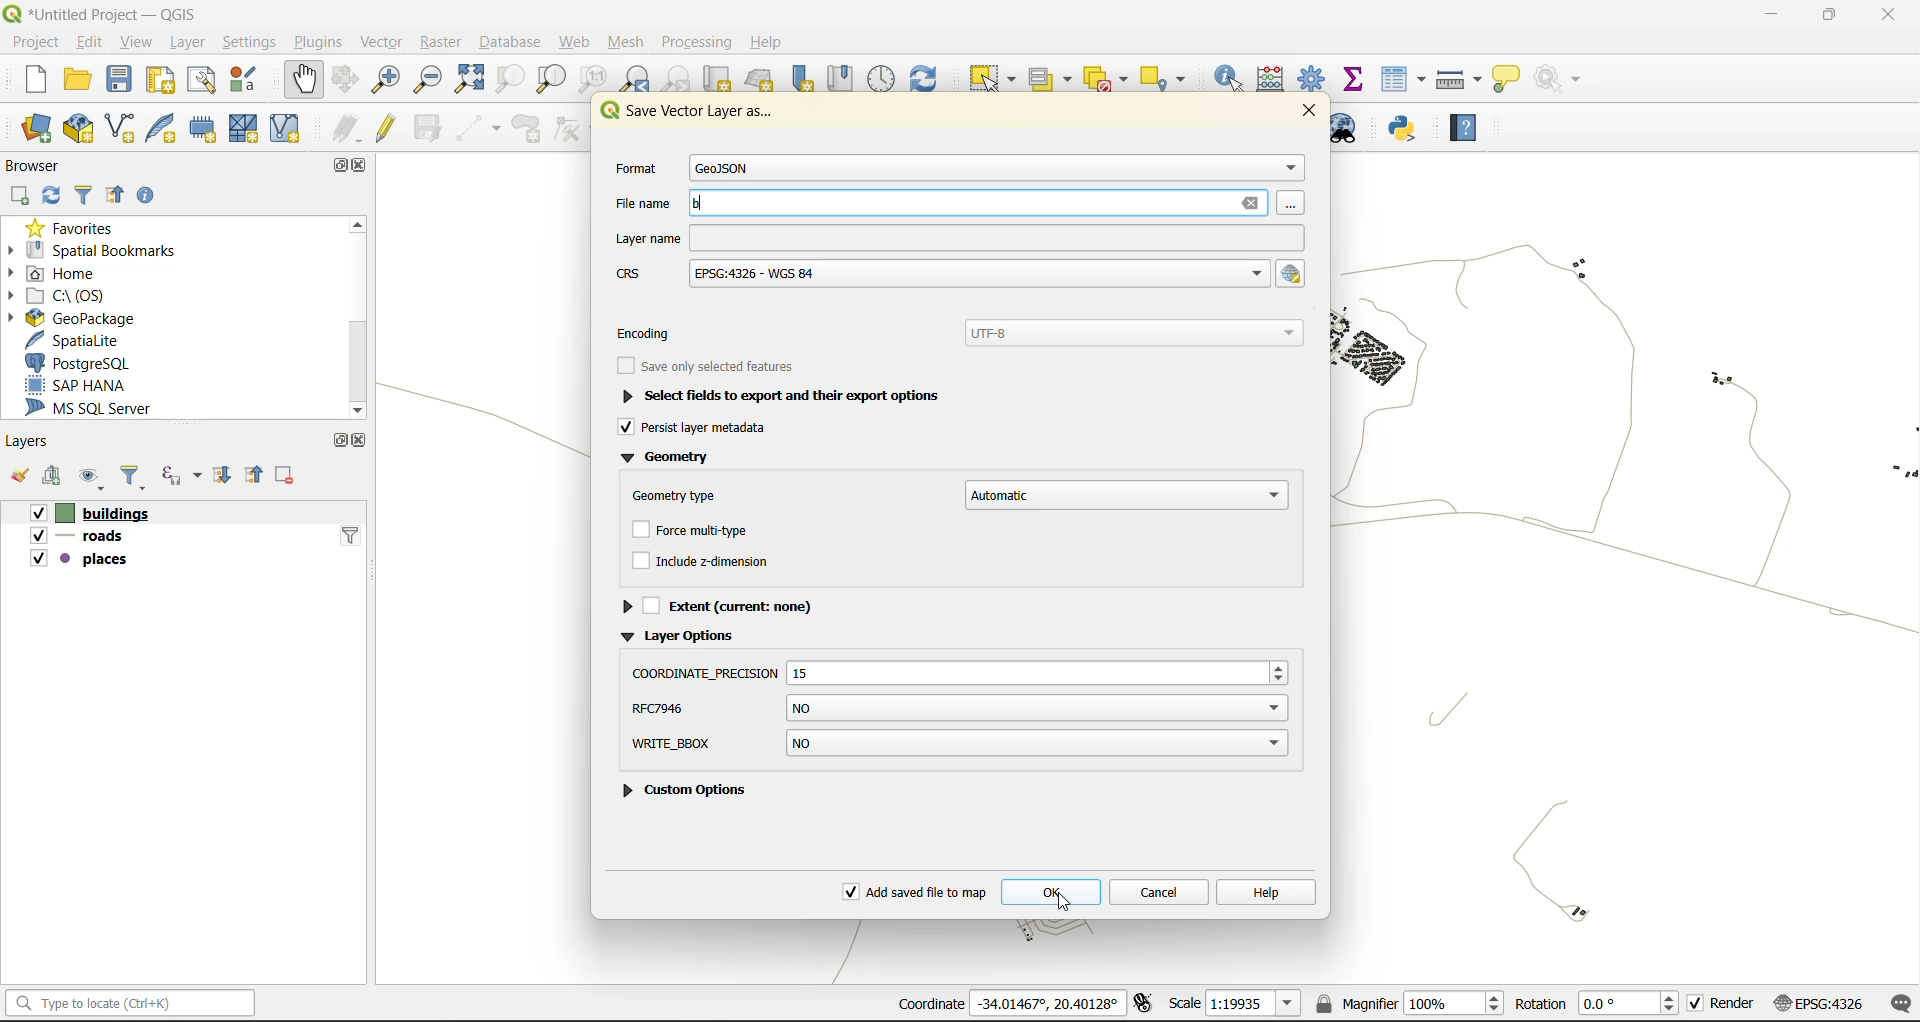 The image size is (1920, 1022). Describe the element at coordinates (1356, 79) in the screenshot. I see `statistical summary` at that location.